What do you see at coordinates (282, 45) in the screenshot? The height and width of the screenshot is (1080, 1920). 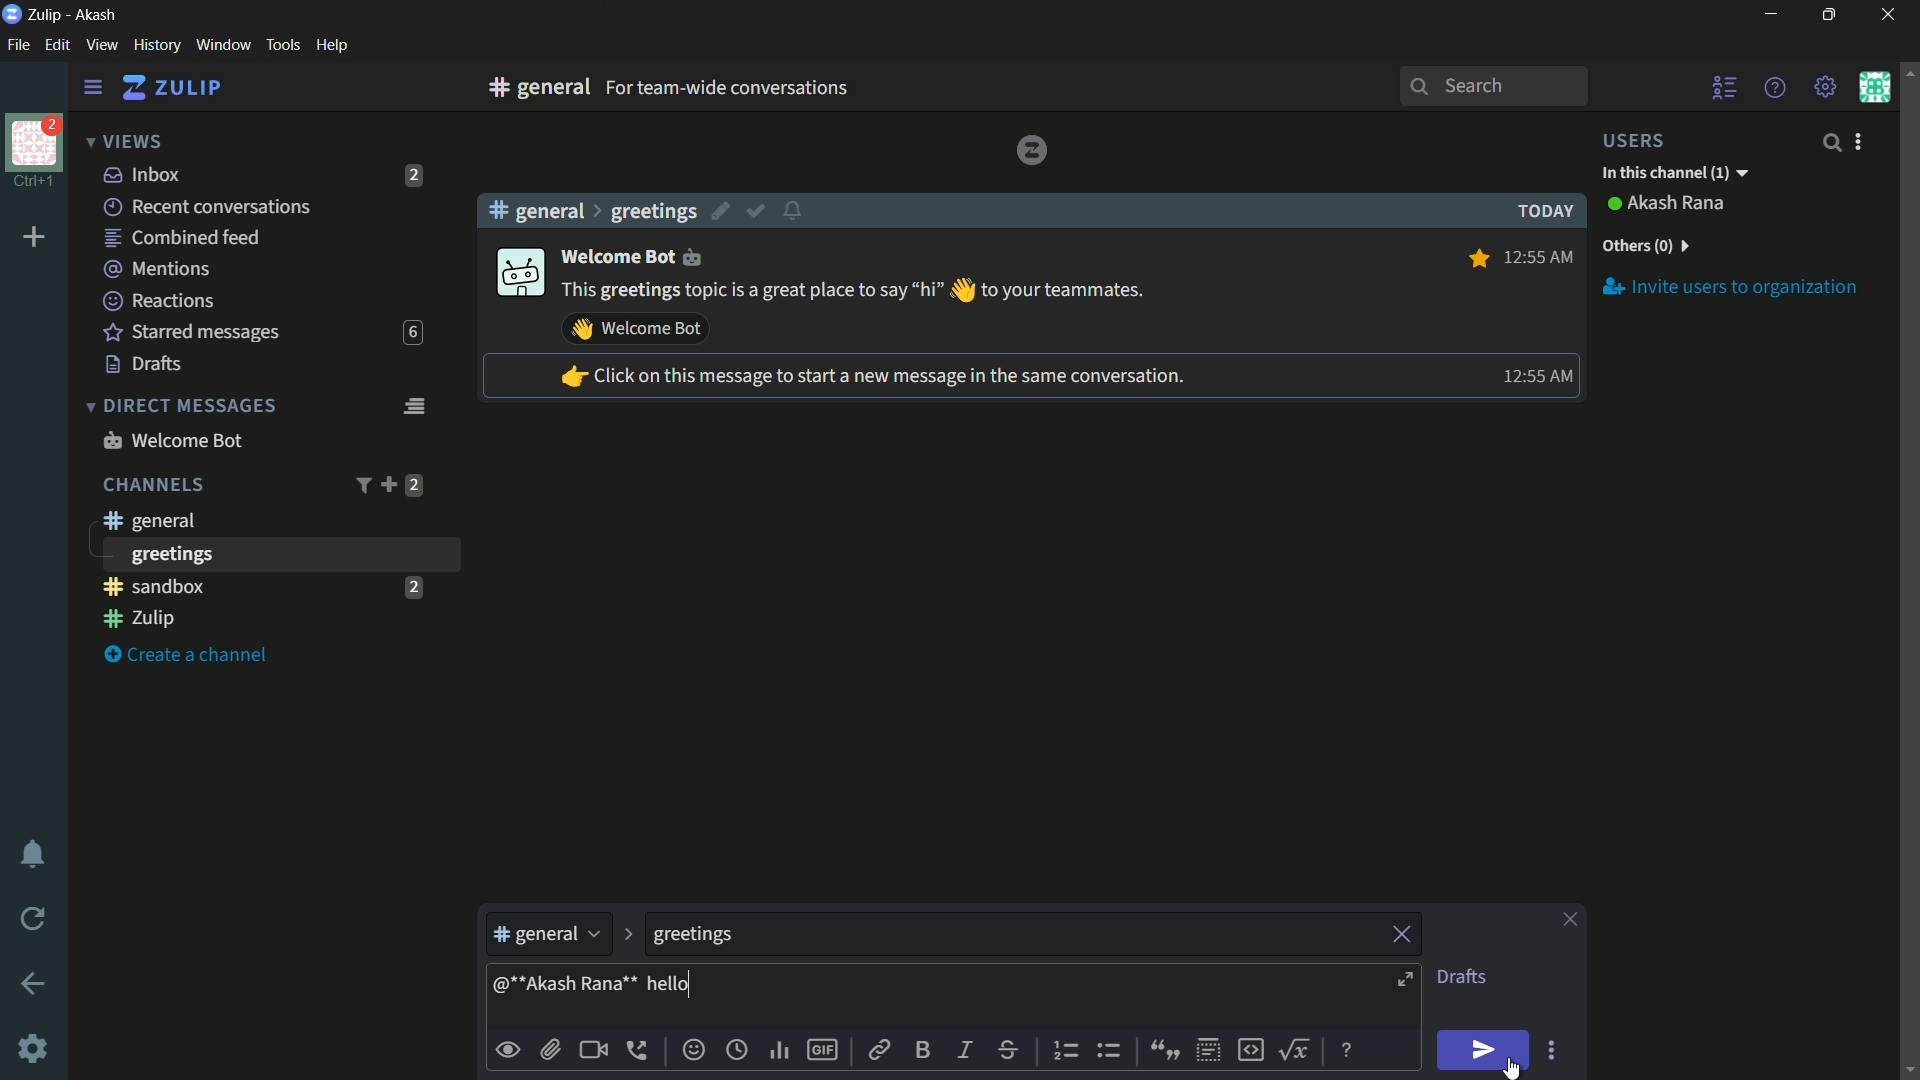 I see `tools menu` at bounding box center [282, 45].